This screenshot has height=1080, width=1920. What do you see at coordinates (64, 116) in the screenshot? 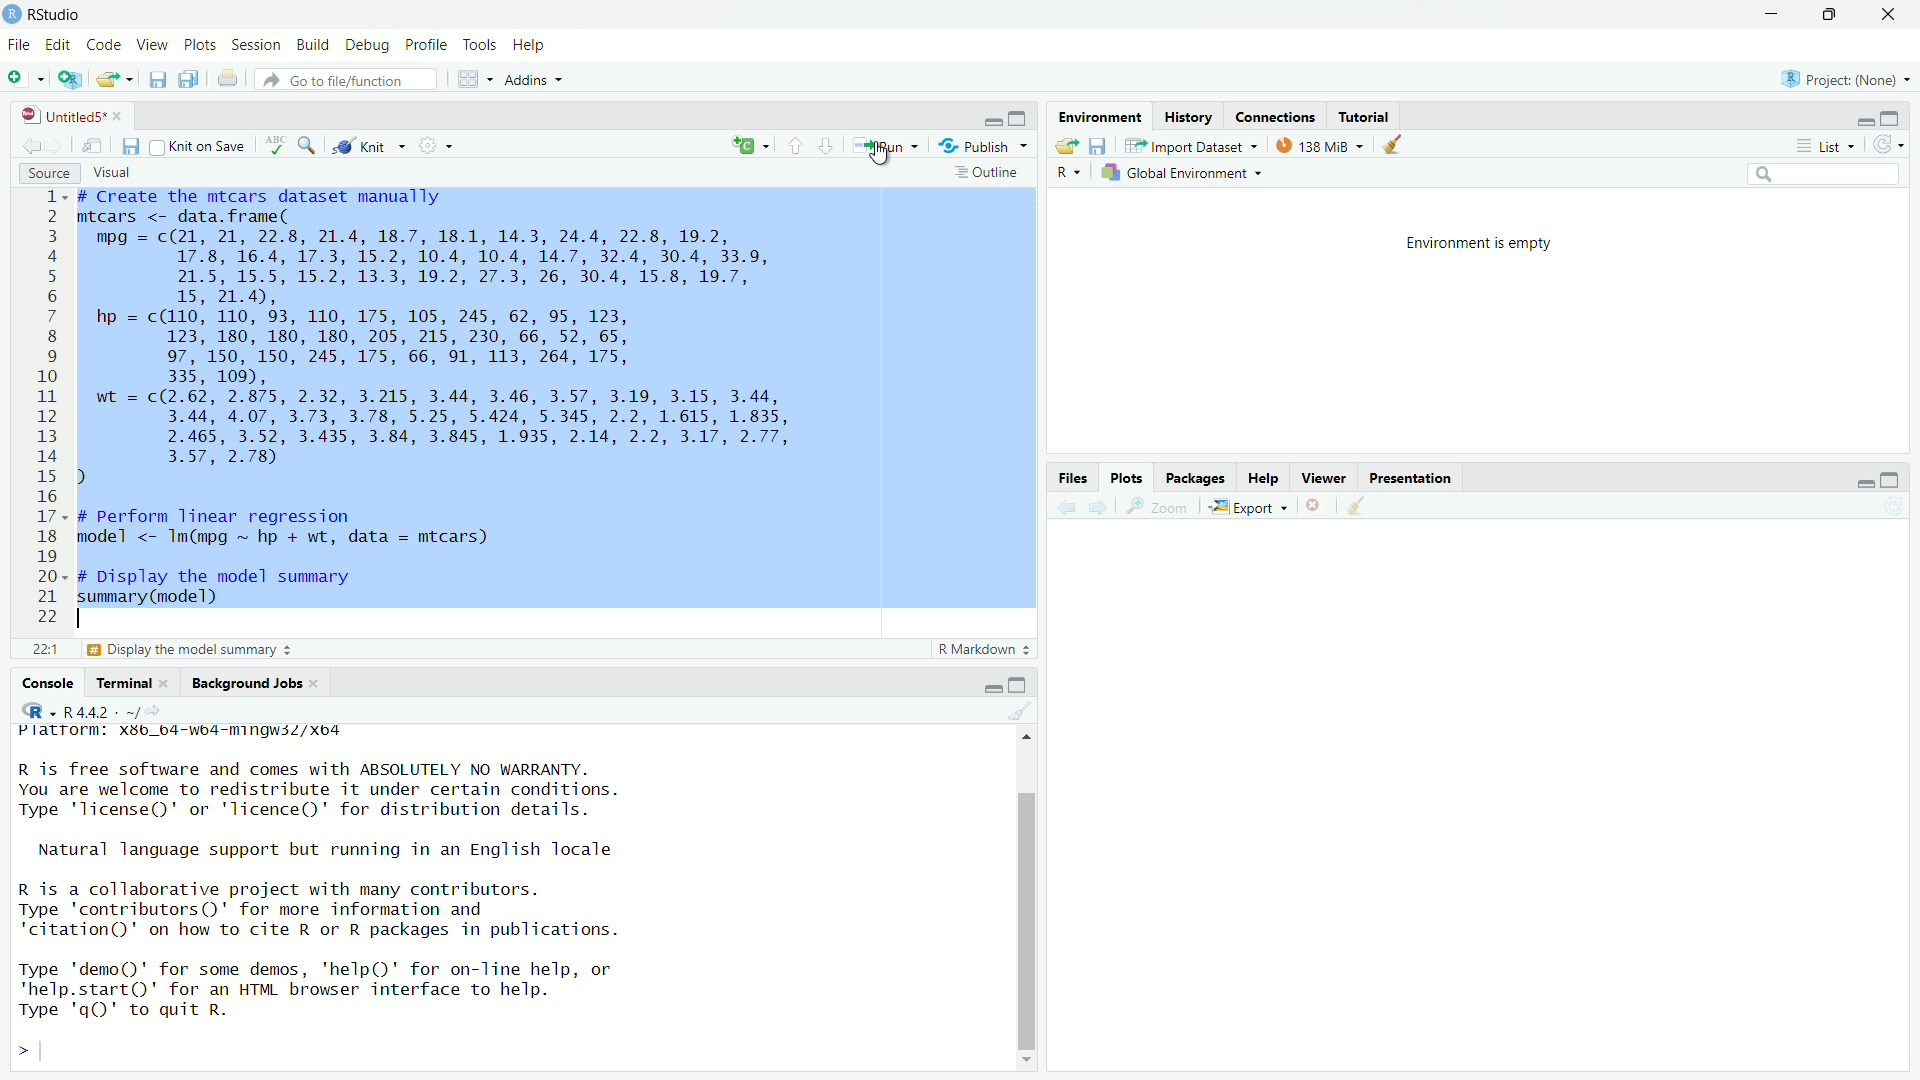
I see `Untitled5` at bounding box center [64, 116].